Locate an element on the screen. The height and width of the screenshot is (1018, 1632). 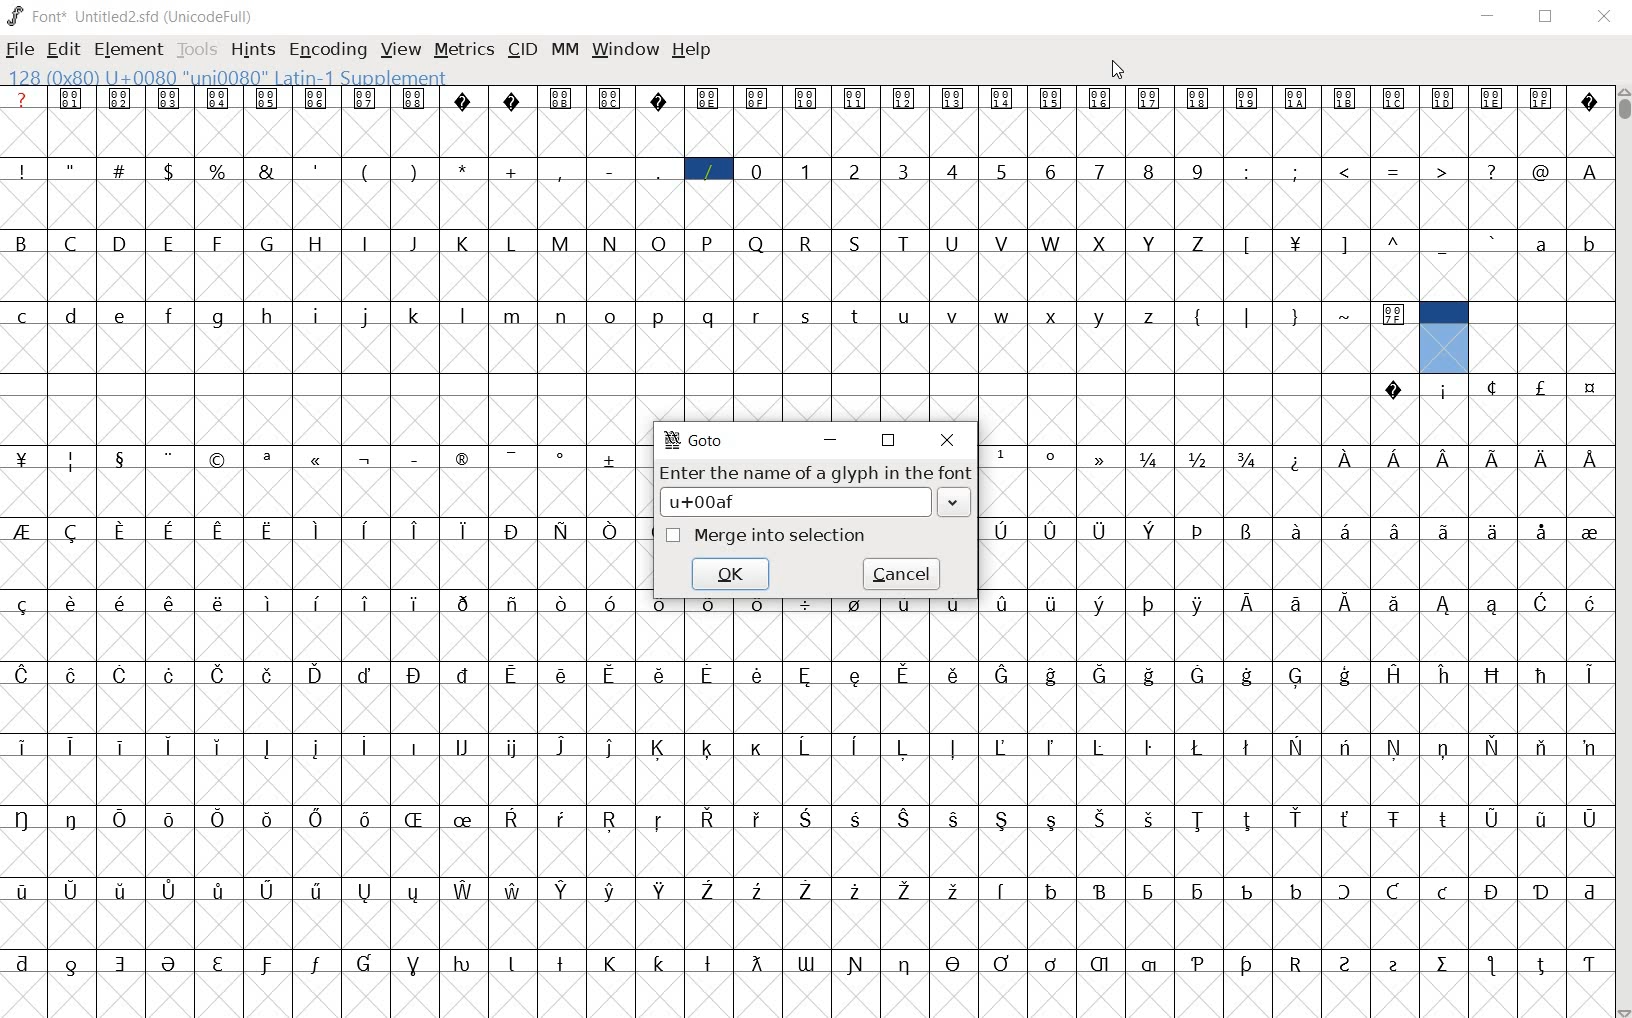
Symbol is located at coordinates (1248, 888).